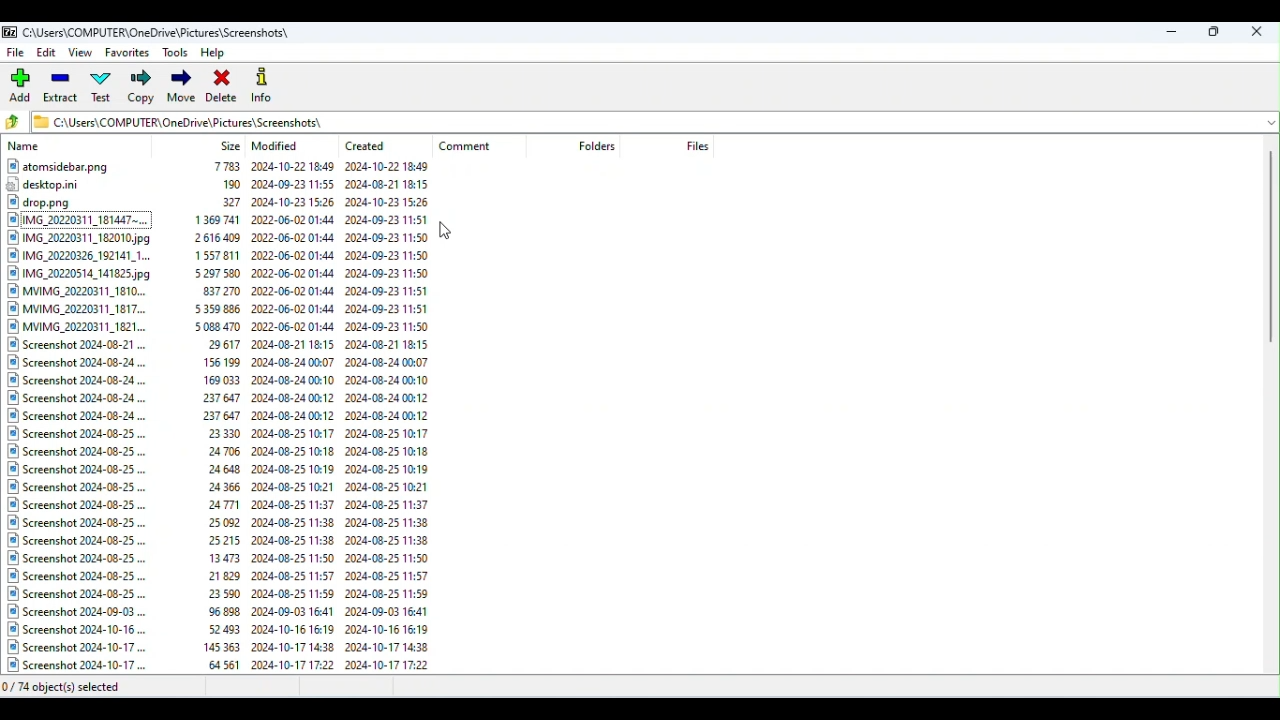  Describe the element at coordinates (83, 54) in the screenshot. I see `View` at that location.